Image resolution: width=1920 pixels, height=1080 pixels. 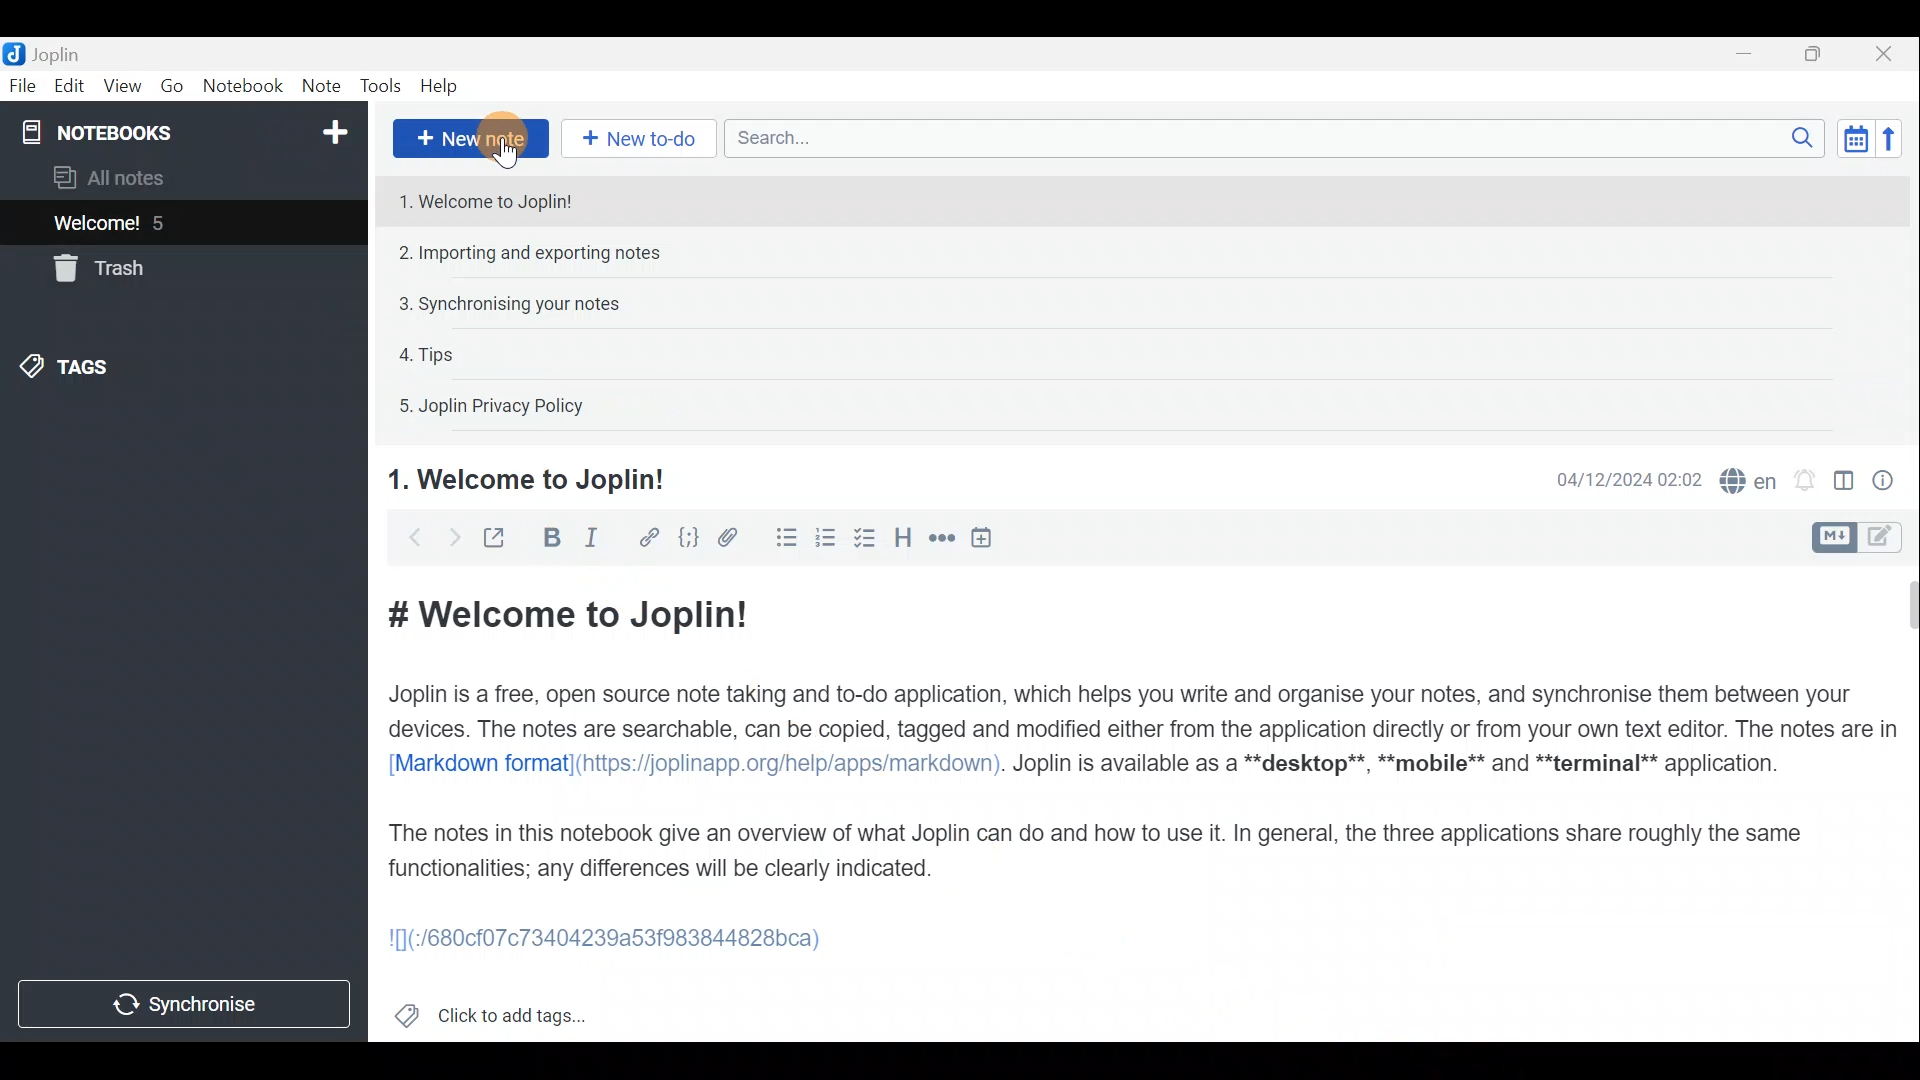 What do you see at coordinates (1885, 55) in the screenshot?
I see `Close` at bounding box center [1885, 55].